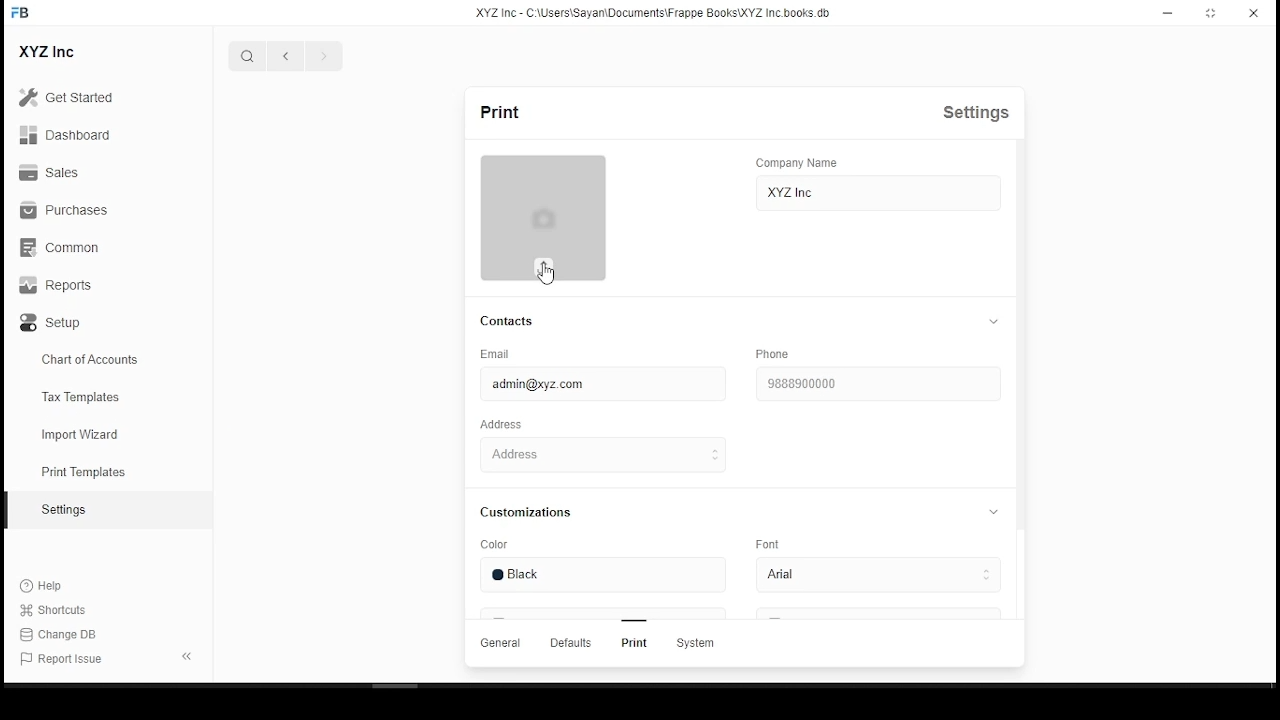  What do you see at coordinates (283, 57) in the screenshot?
I see `previous` at bounding box center [283, 57].